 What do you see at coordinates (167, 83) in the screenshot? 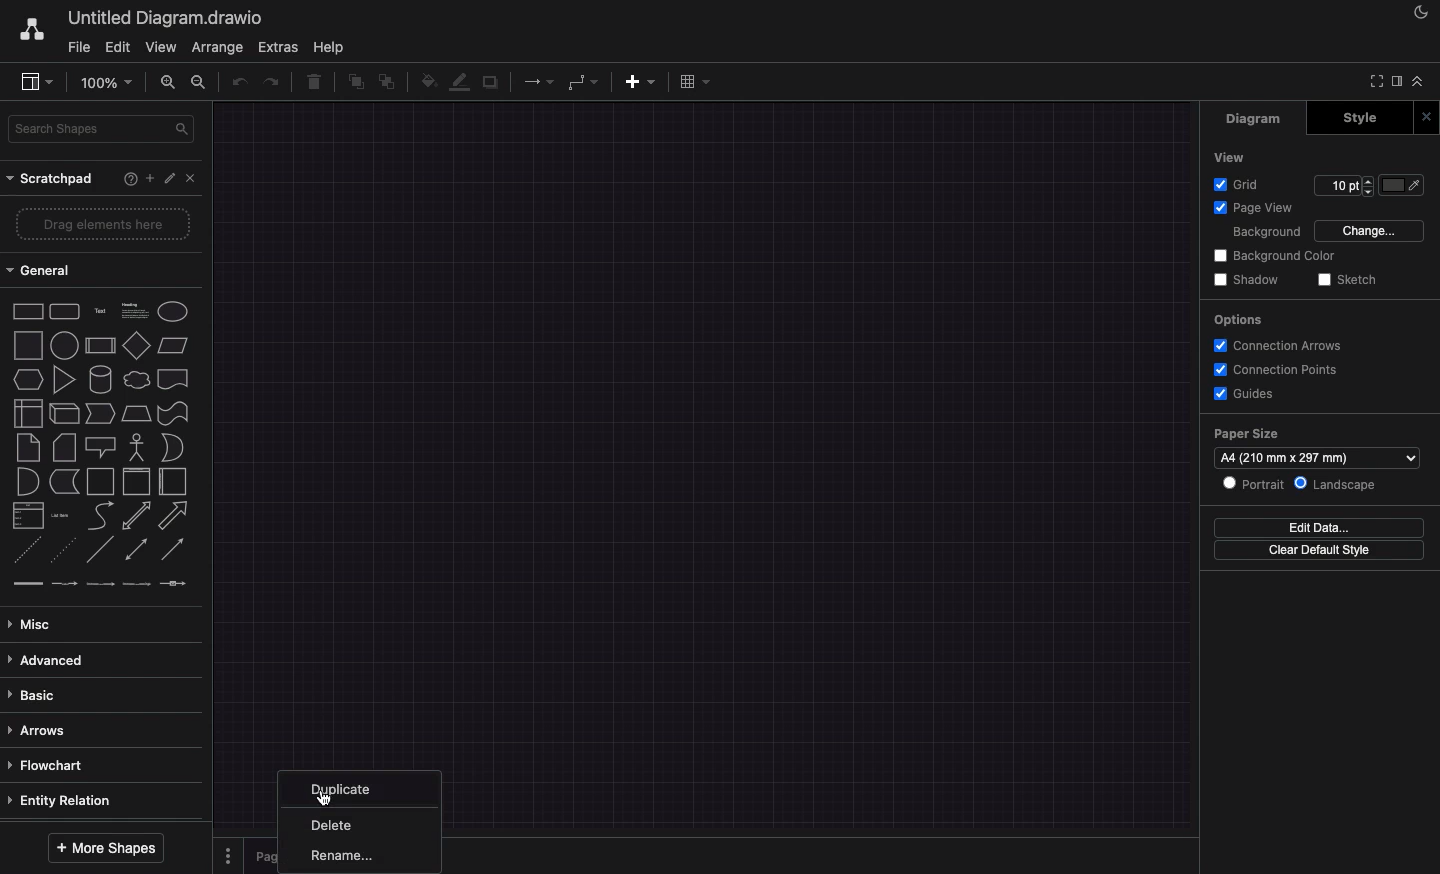
I see `zoom in` at bounding box center [167, 83].